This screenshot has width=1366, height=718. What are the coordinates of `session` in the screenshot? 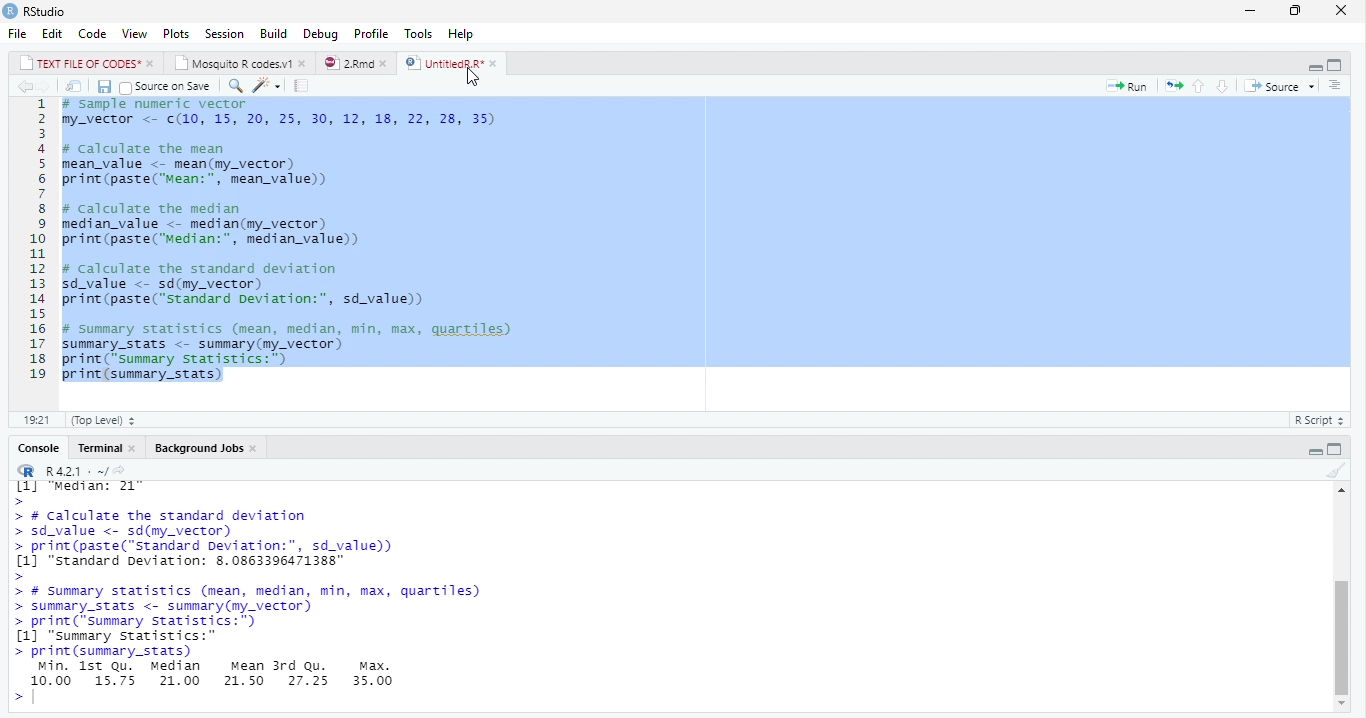 It's located at (224, 34).